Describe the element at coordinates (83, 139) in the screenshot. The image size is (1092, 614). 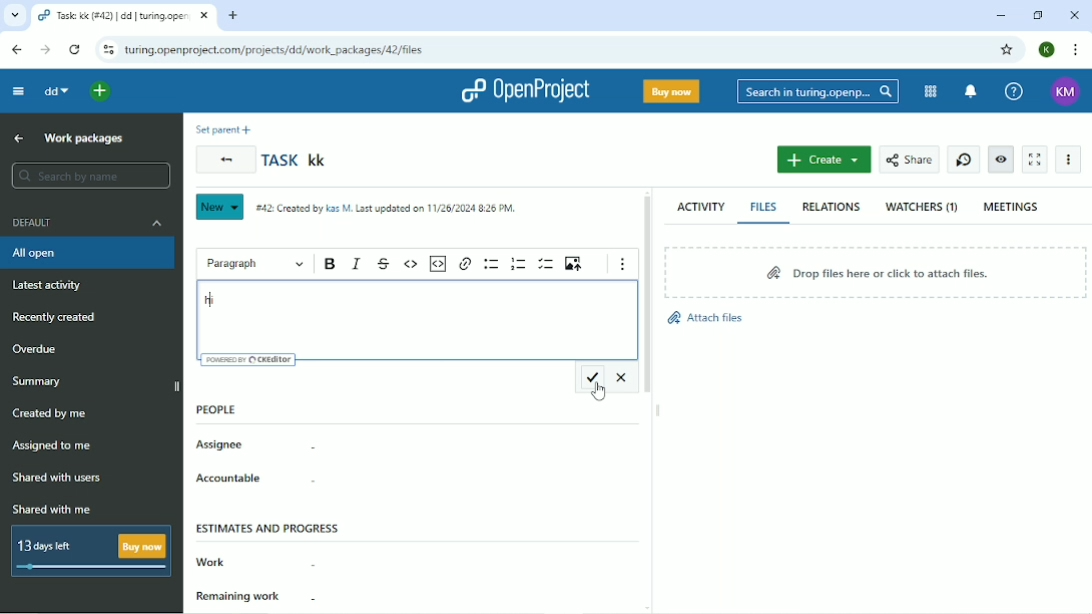
I see `Work packages` at that location.